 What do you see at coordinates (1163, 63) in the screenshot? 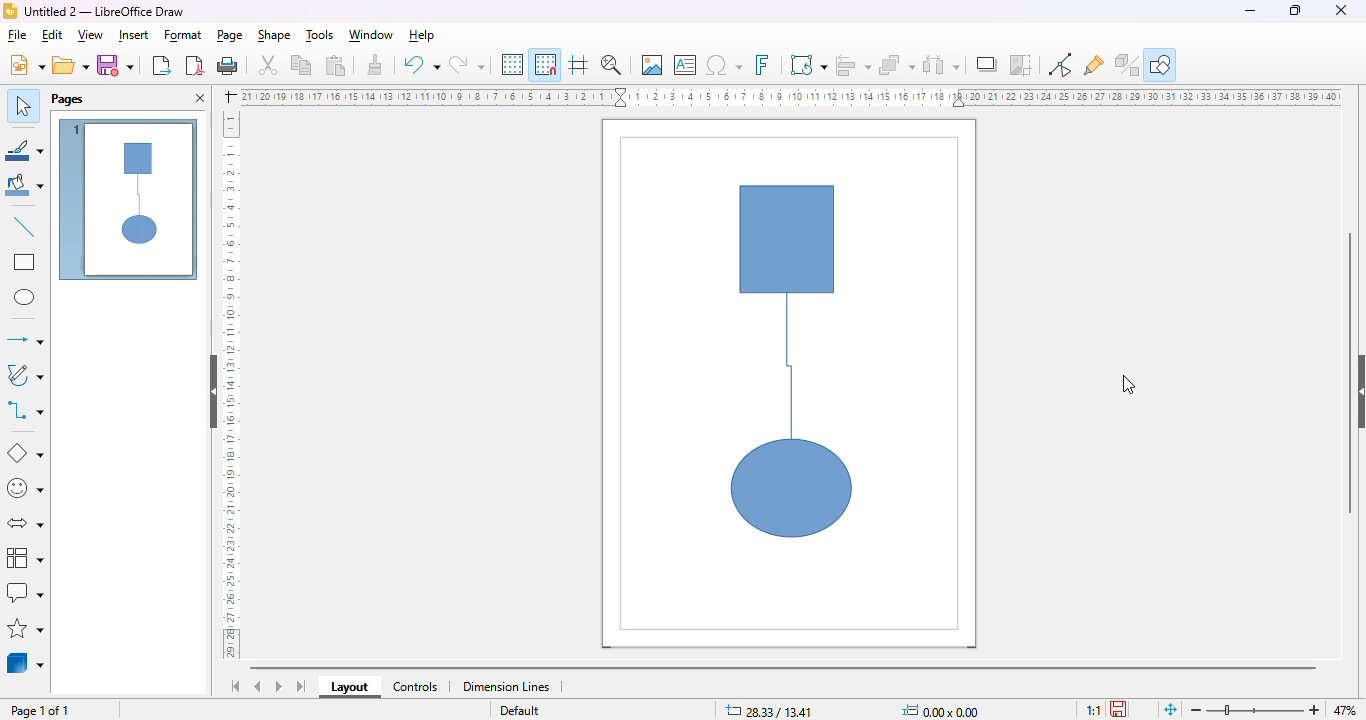
I see `show draw functions` at bounding box center [1163, 63].